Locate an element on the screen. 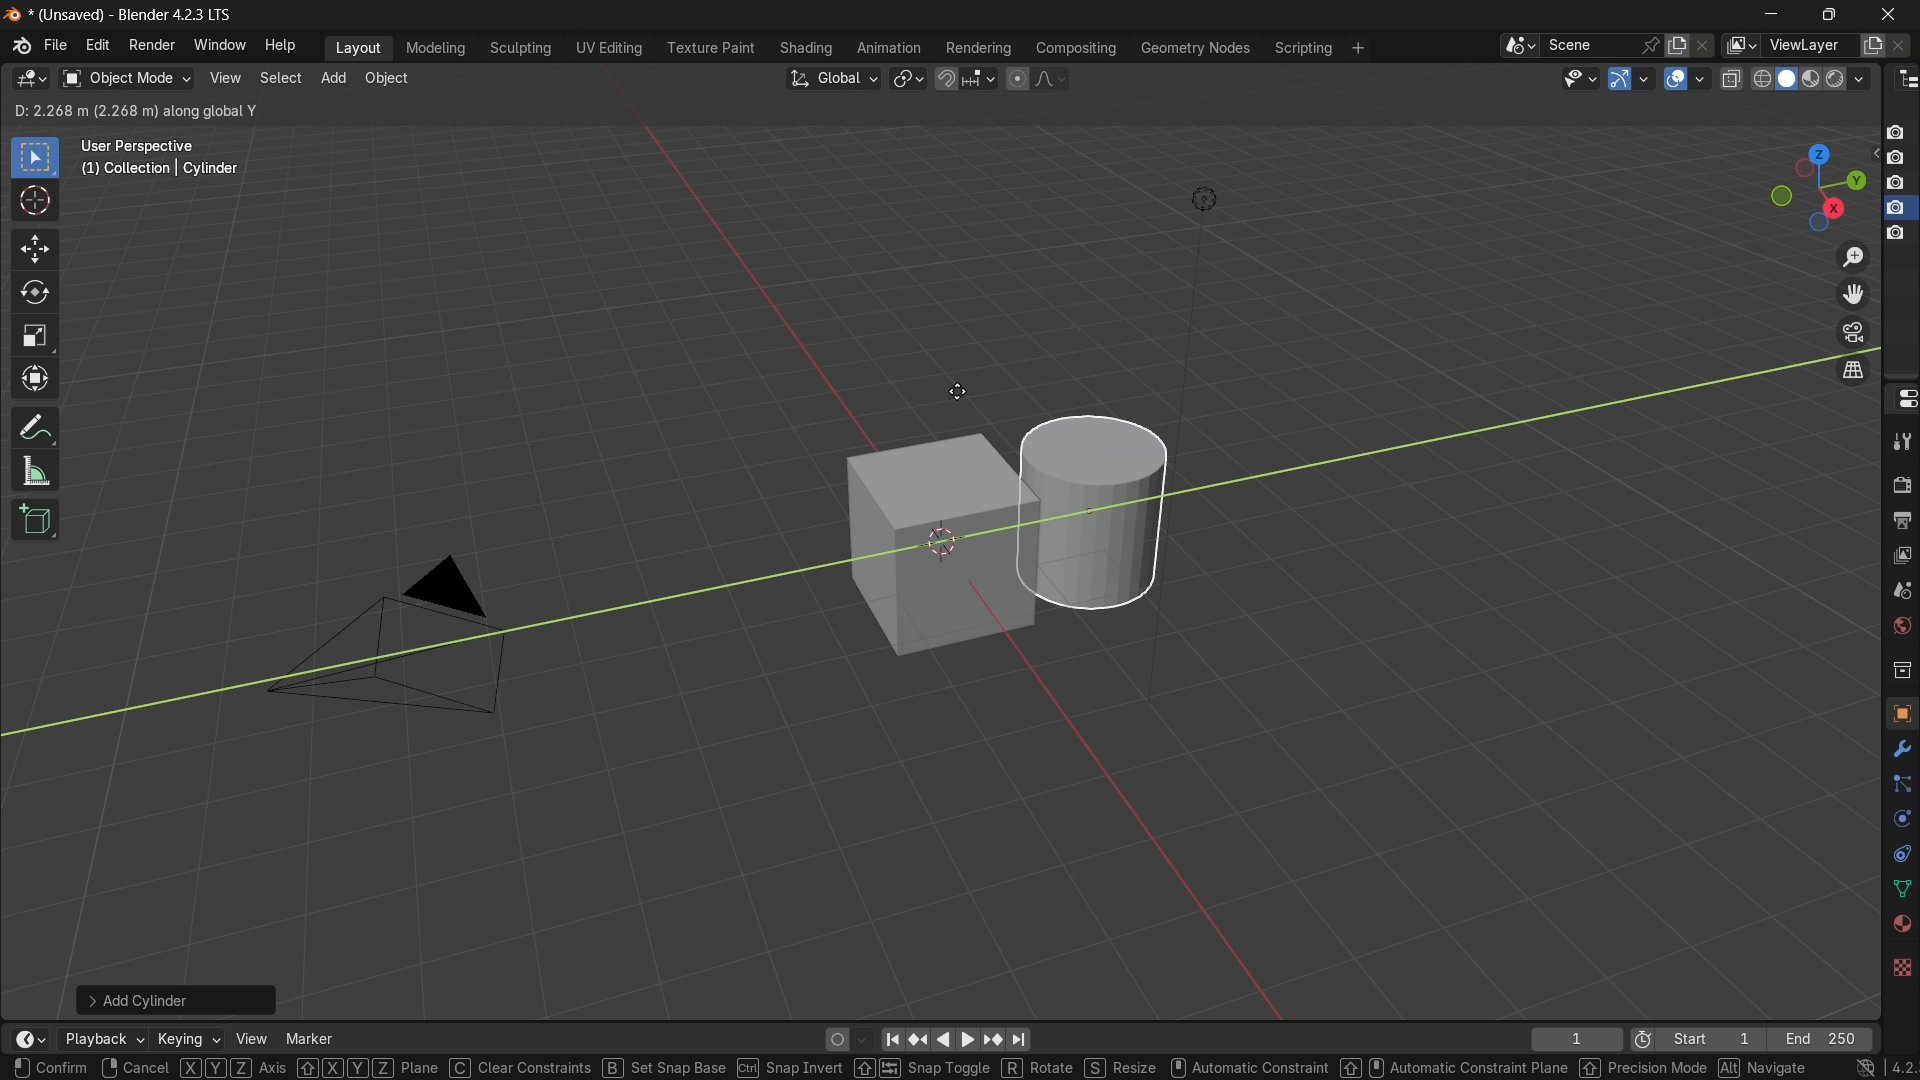 This screenshot has height=1080, width=1920. uv editing menu is located at coordinates (610, 49).